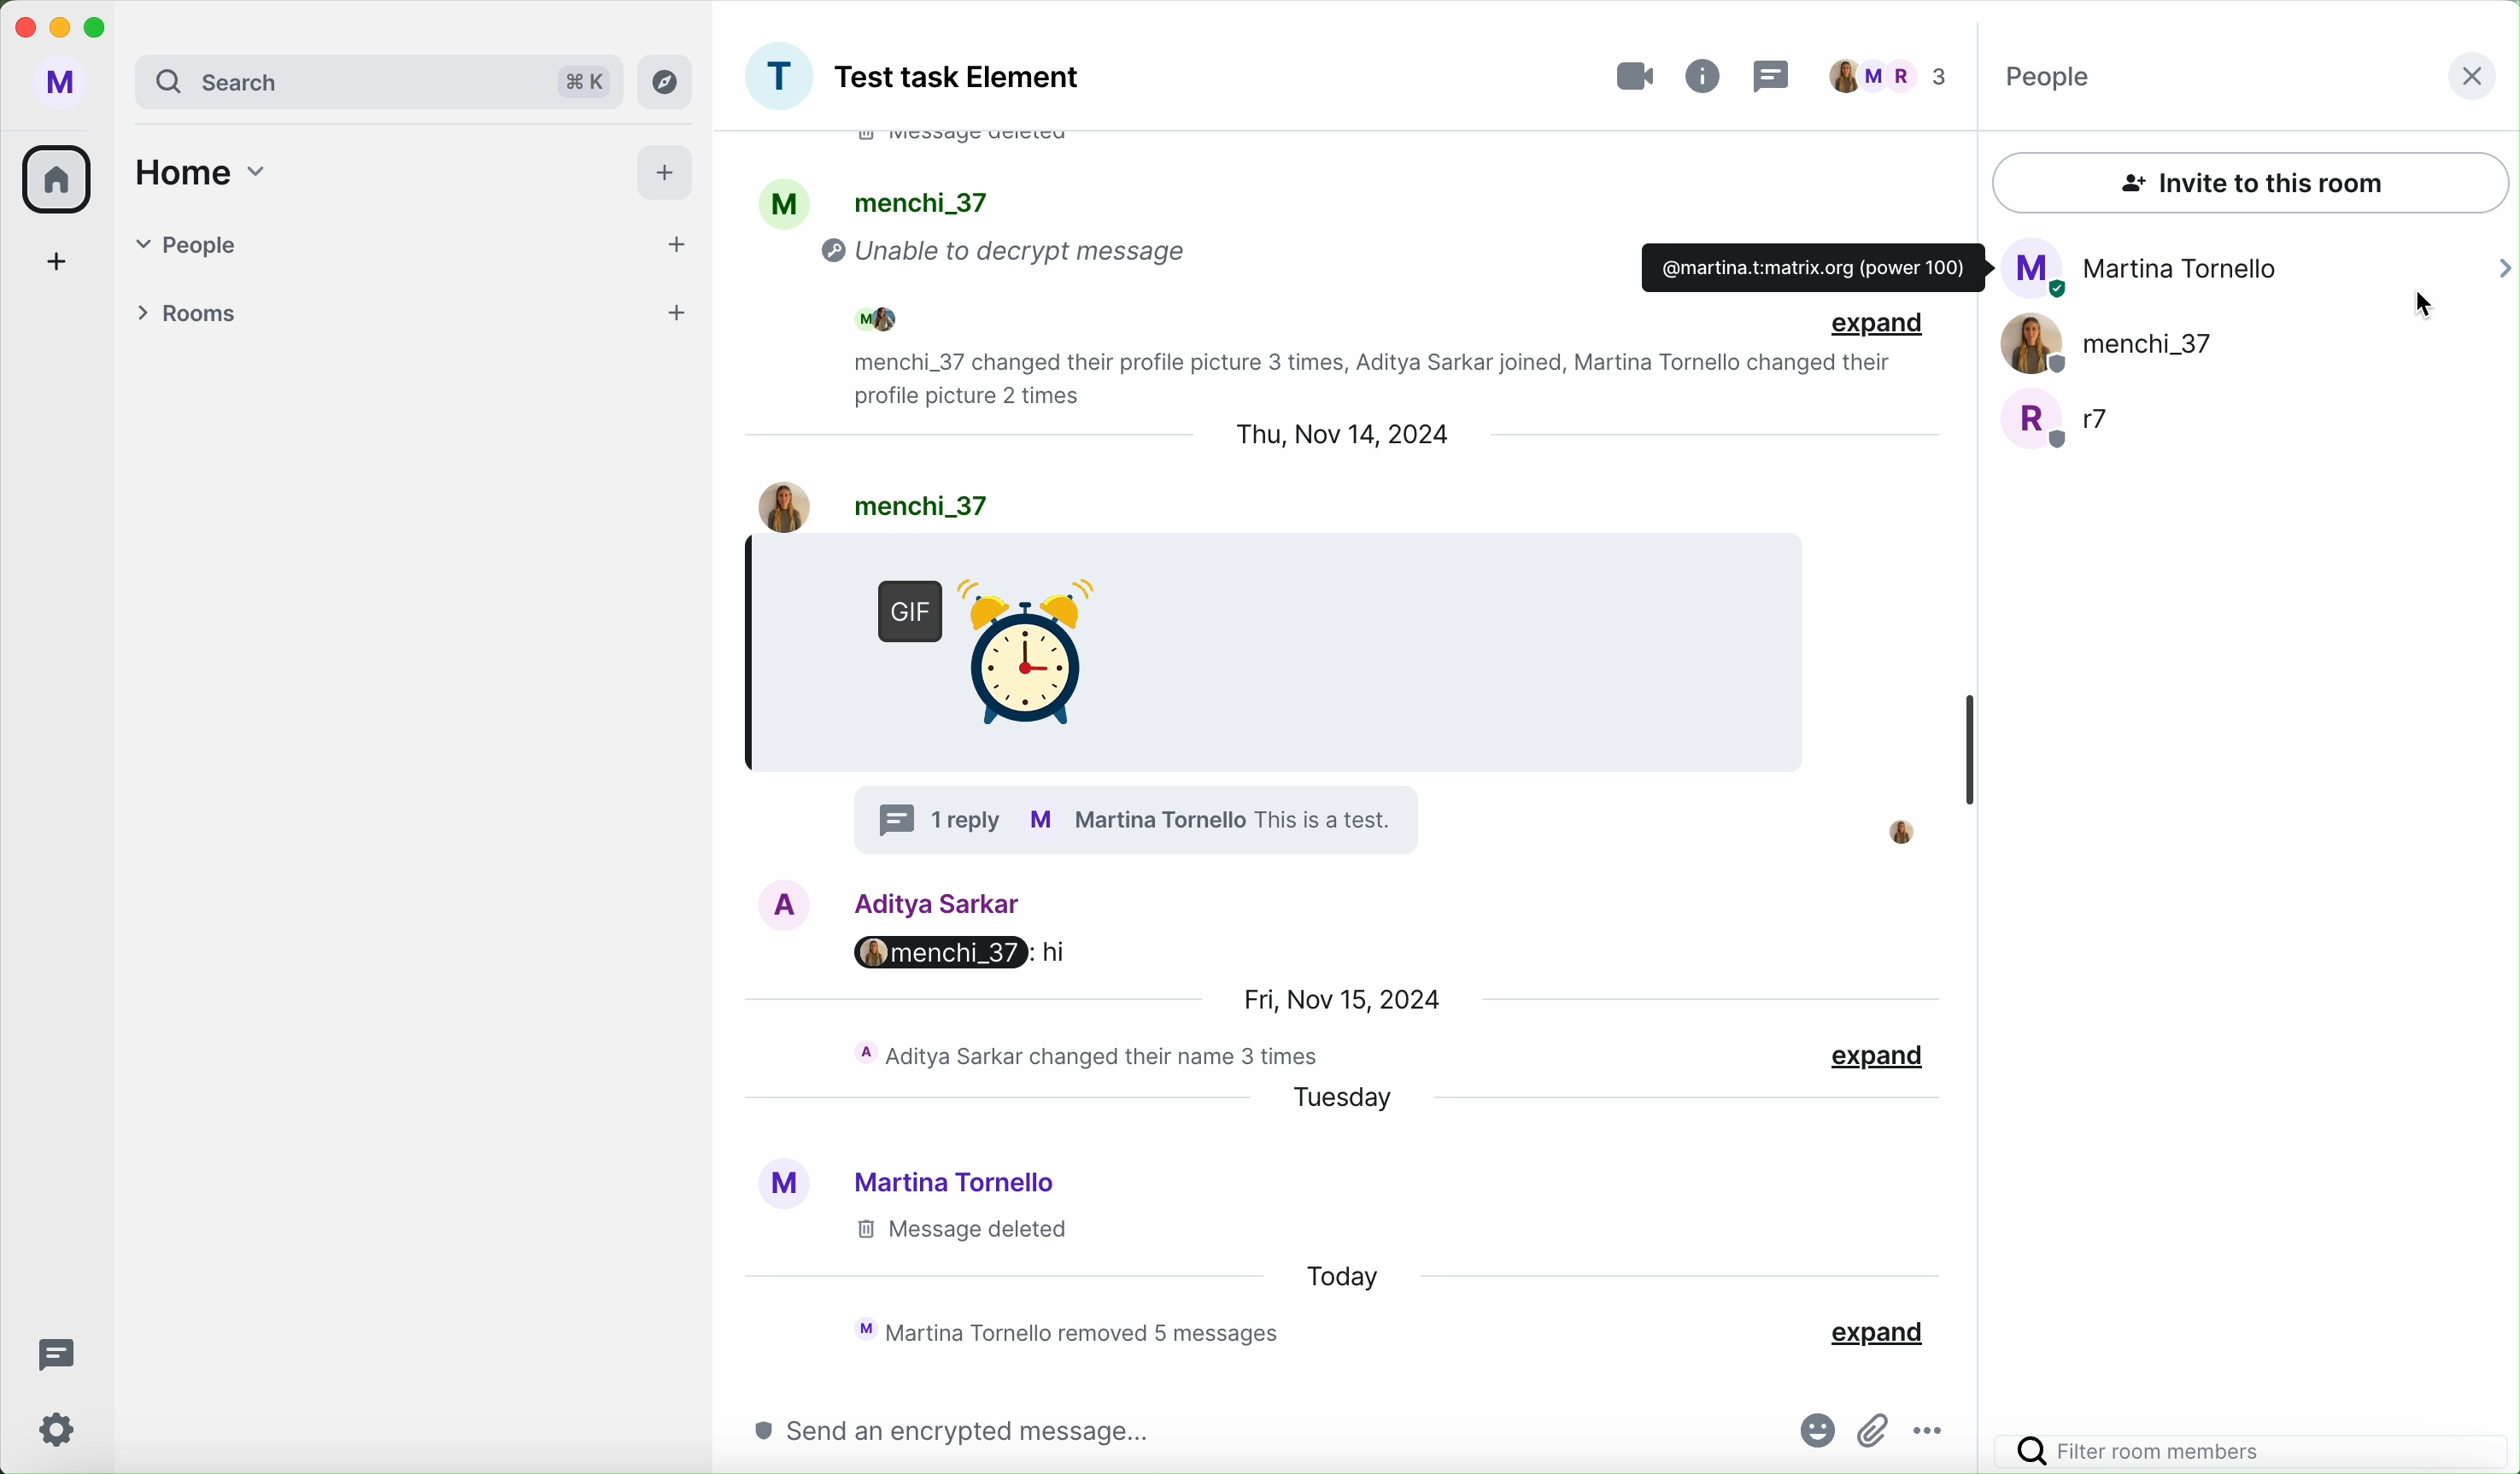  What do you see at coordinates (2471, 77) in the screenshot?
I see `close button` at bounding box center [2471, 77].